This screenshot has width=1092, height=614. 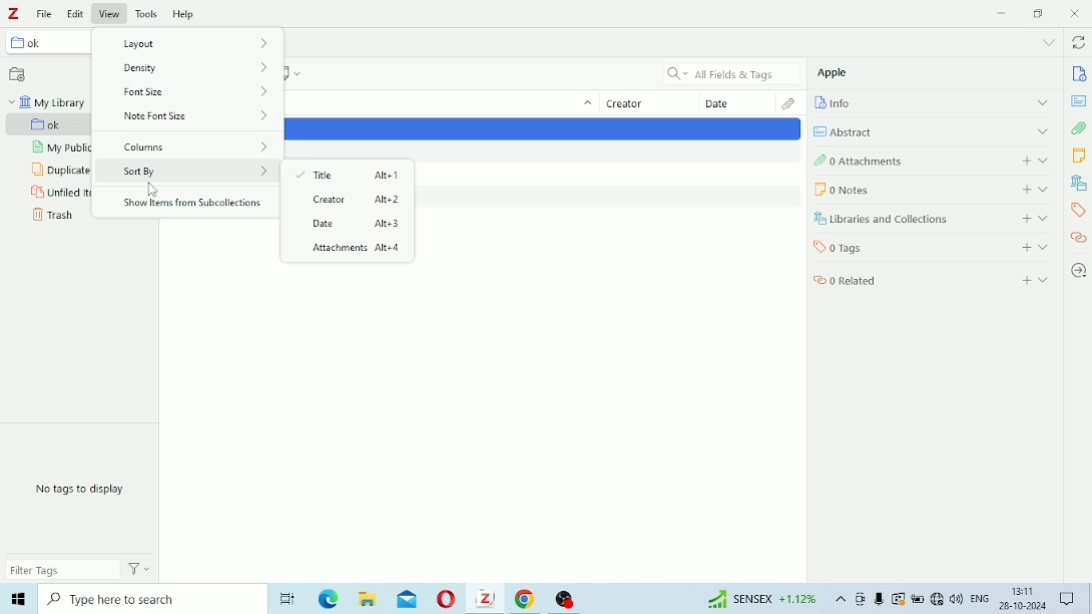 I want to click on Abstract, so click(x=1080, y=100).